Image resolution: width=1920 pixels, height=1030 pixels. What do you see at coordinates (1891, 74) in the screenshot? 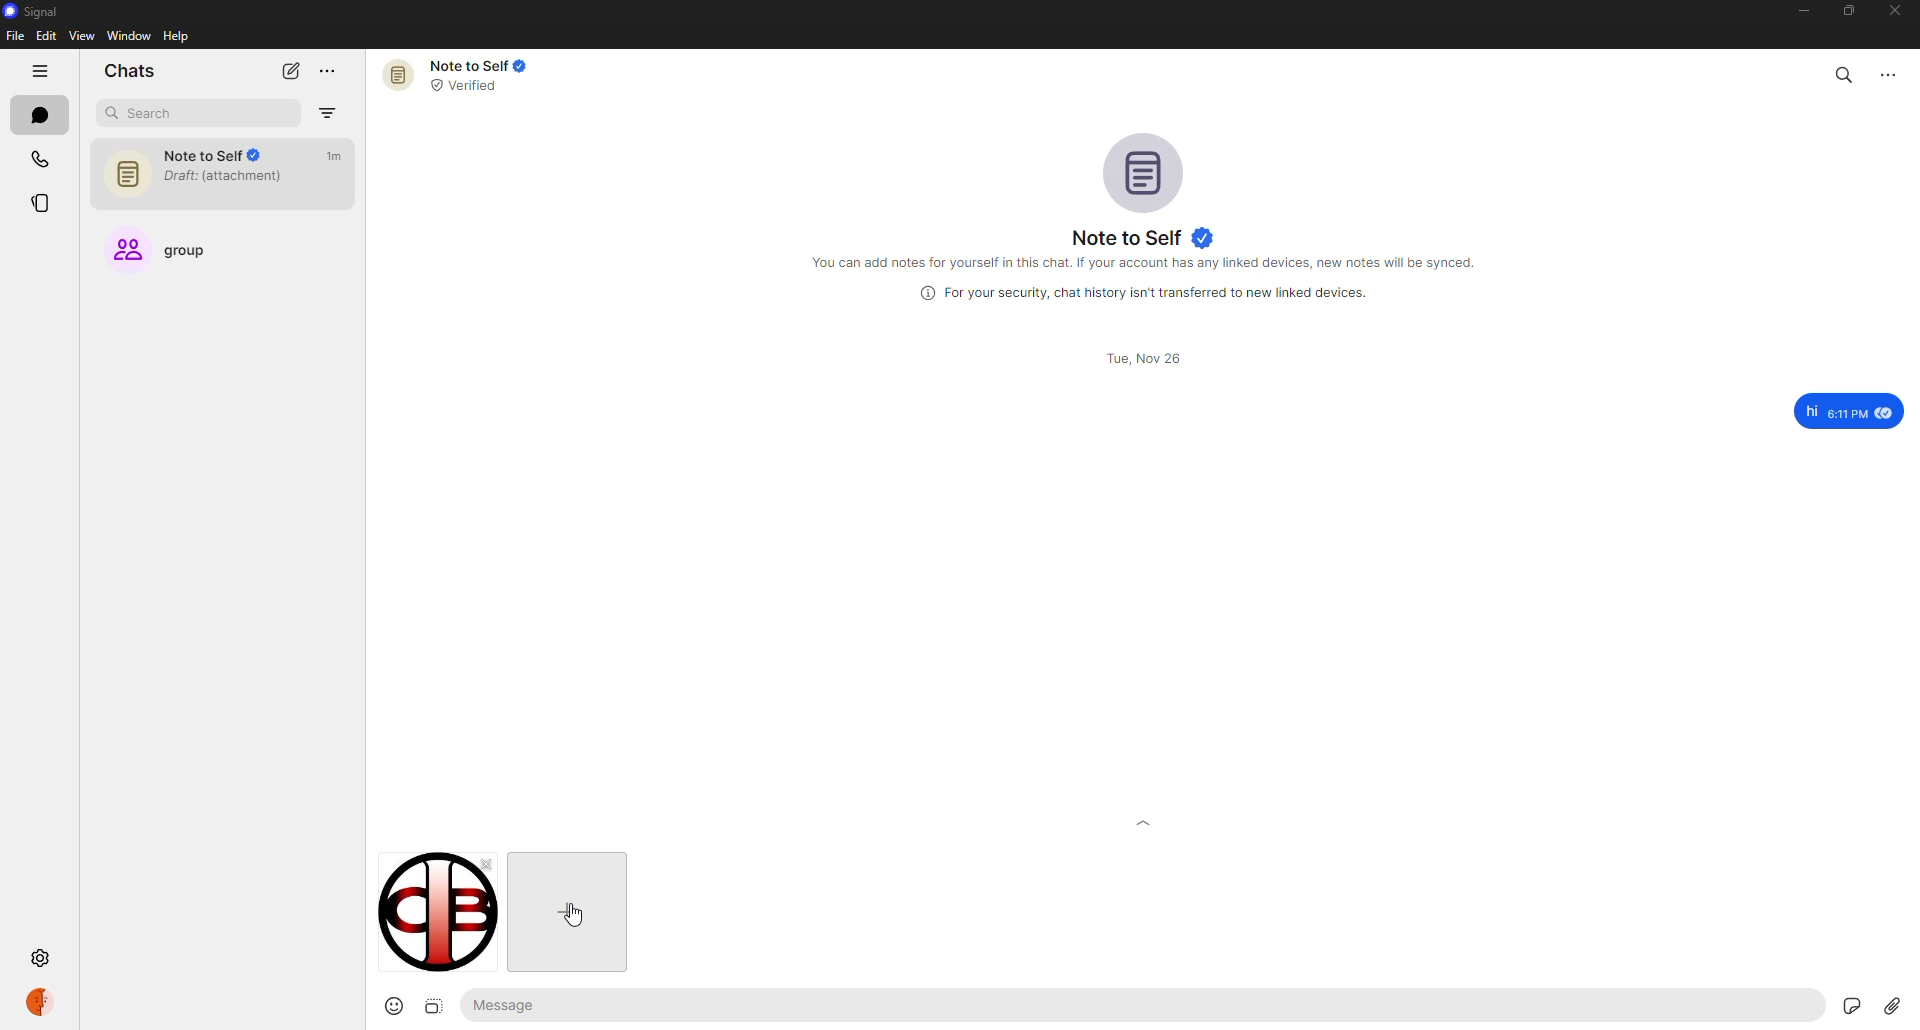
I see `more` at bounding box center [1891, 74].